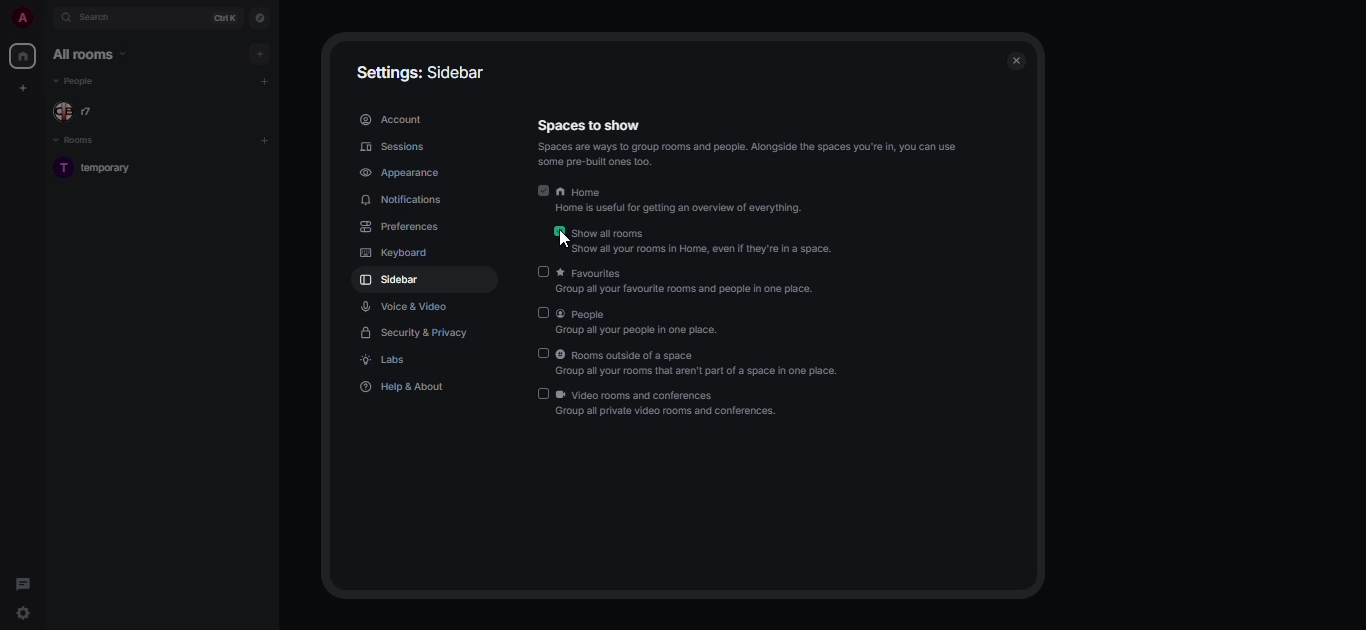  I want to click on spaces to show, so click(592, 126).